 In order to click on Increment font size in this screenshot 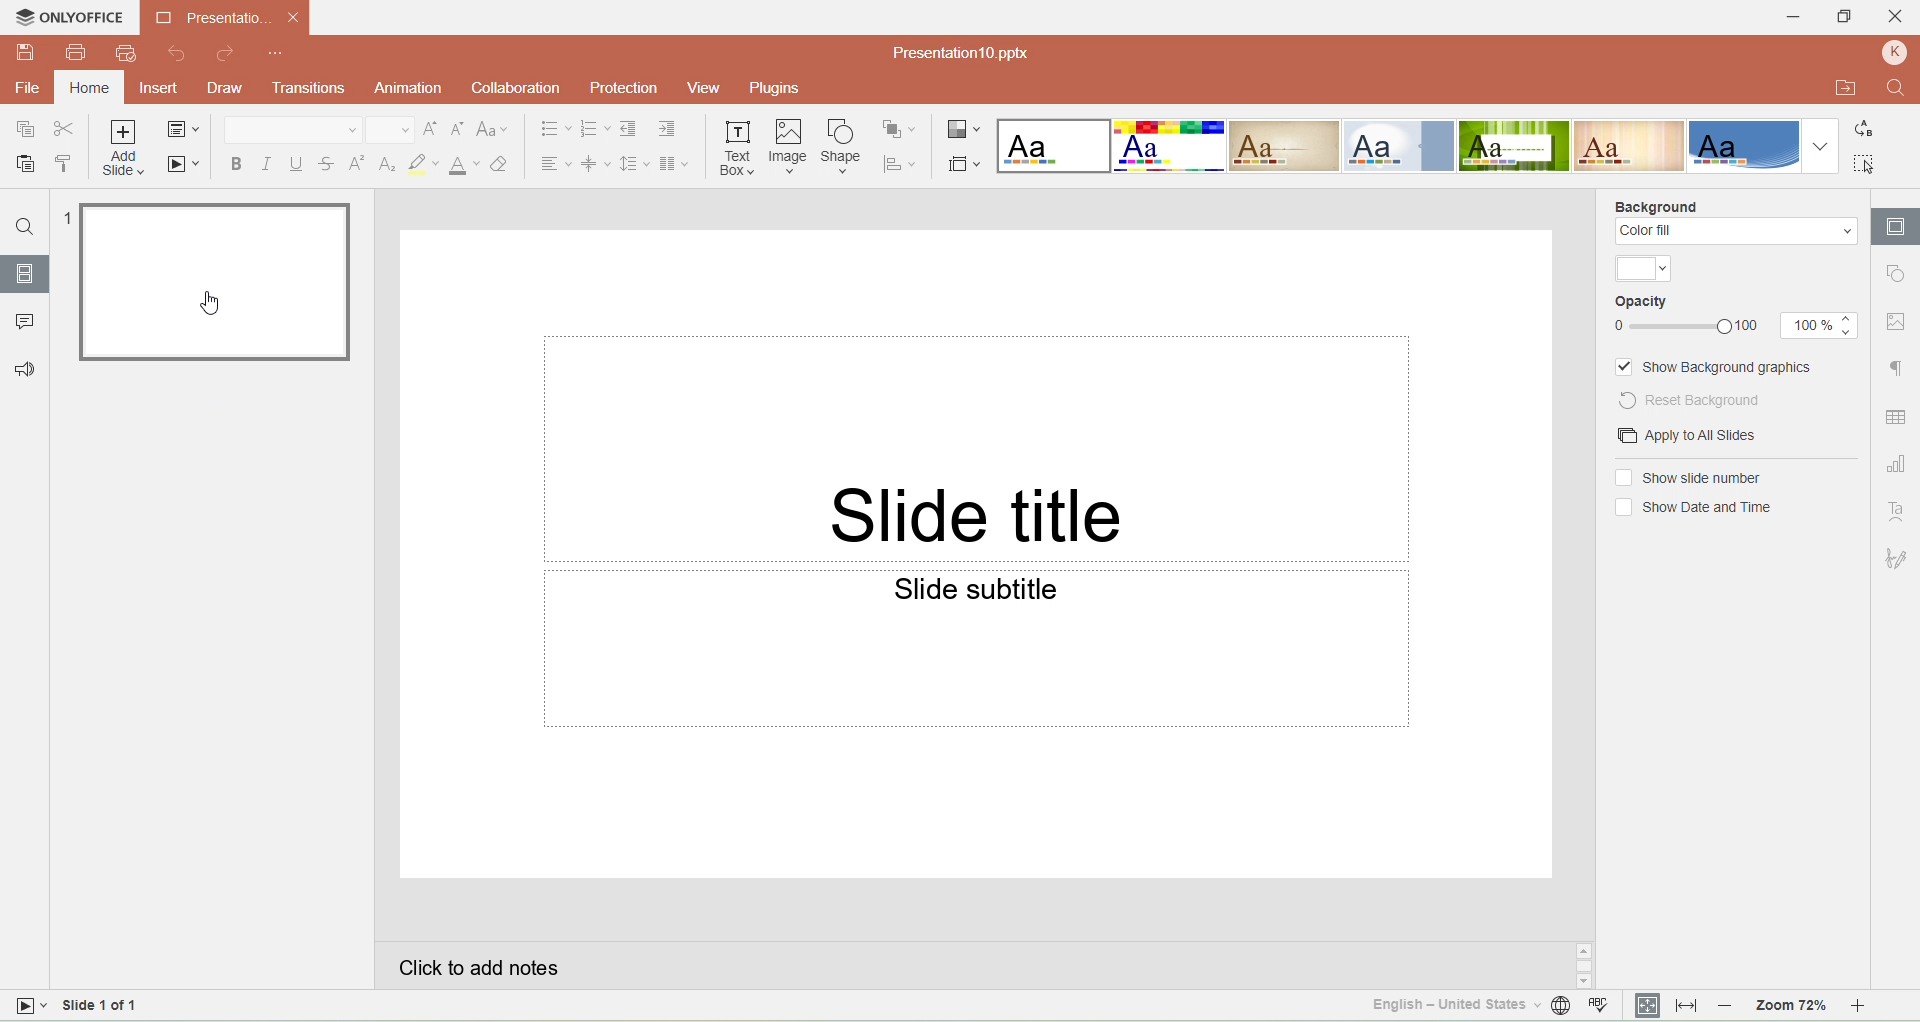, I will do `click(431, 130)`.